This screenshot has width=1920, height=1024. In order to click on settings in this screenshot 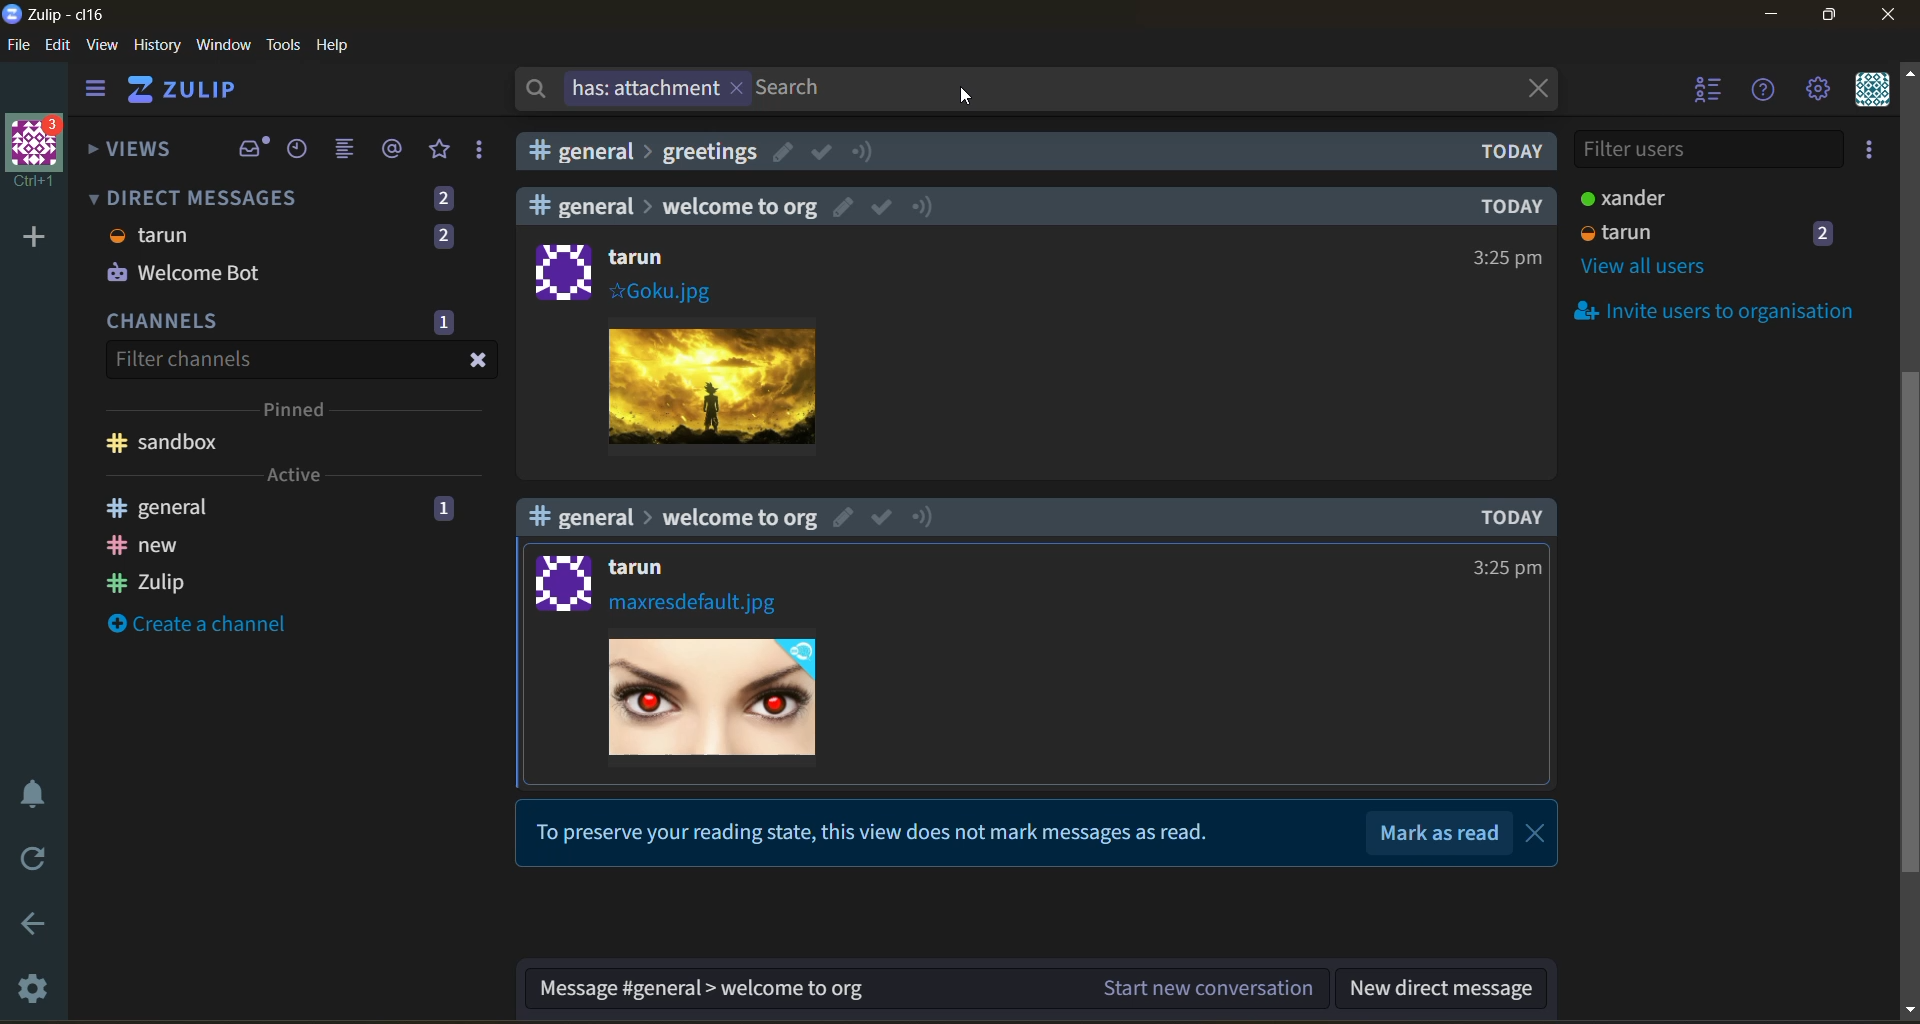, I will do `click(1818, 90)`.